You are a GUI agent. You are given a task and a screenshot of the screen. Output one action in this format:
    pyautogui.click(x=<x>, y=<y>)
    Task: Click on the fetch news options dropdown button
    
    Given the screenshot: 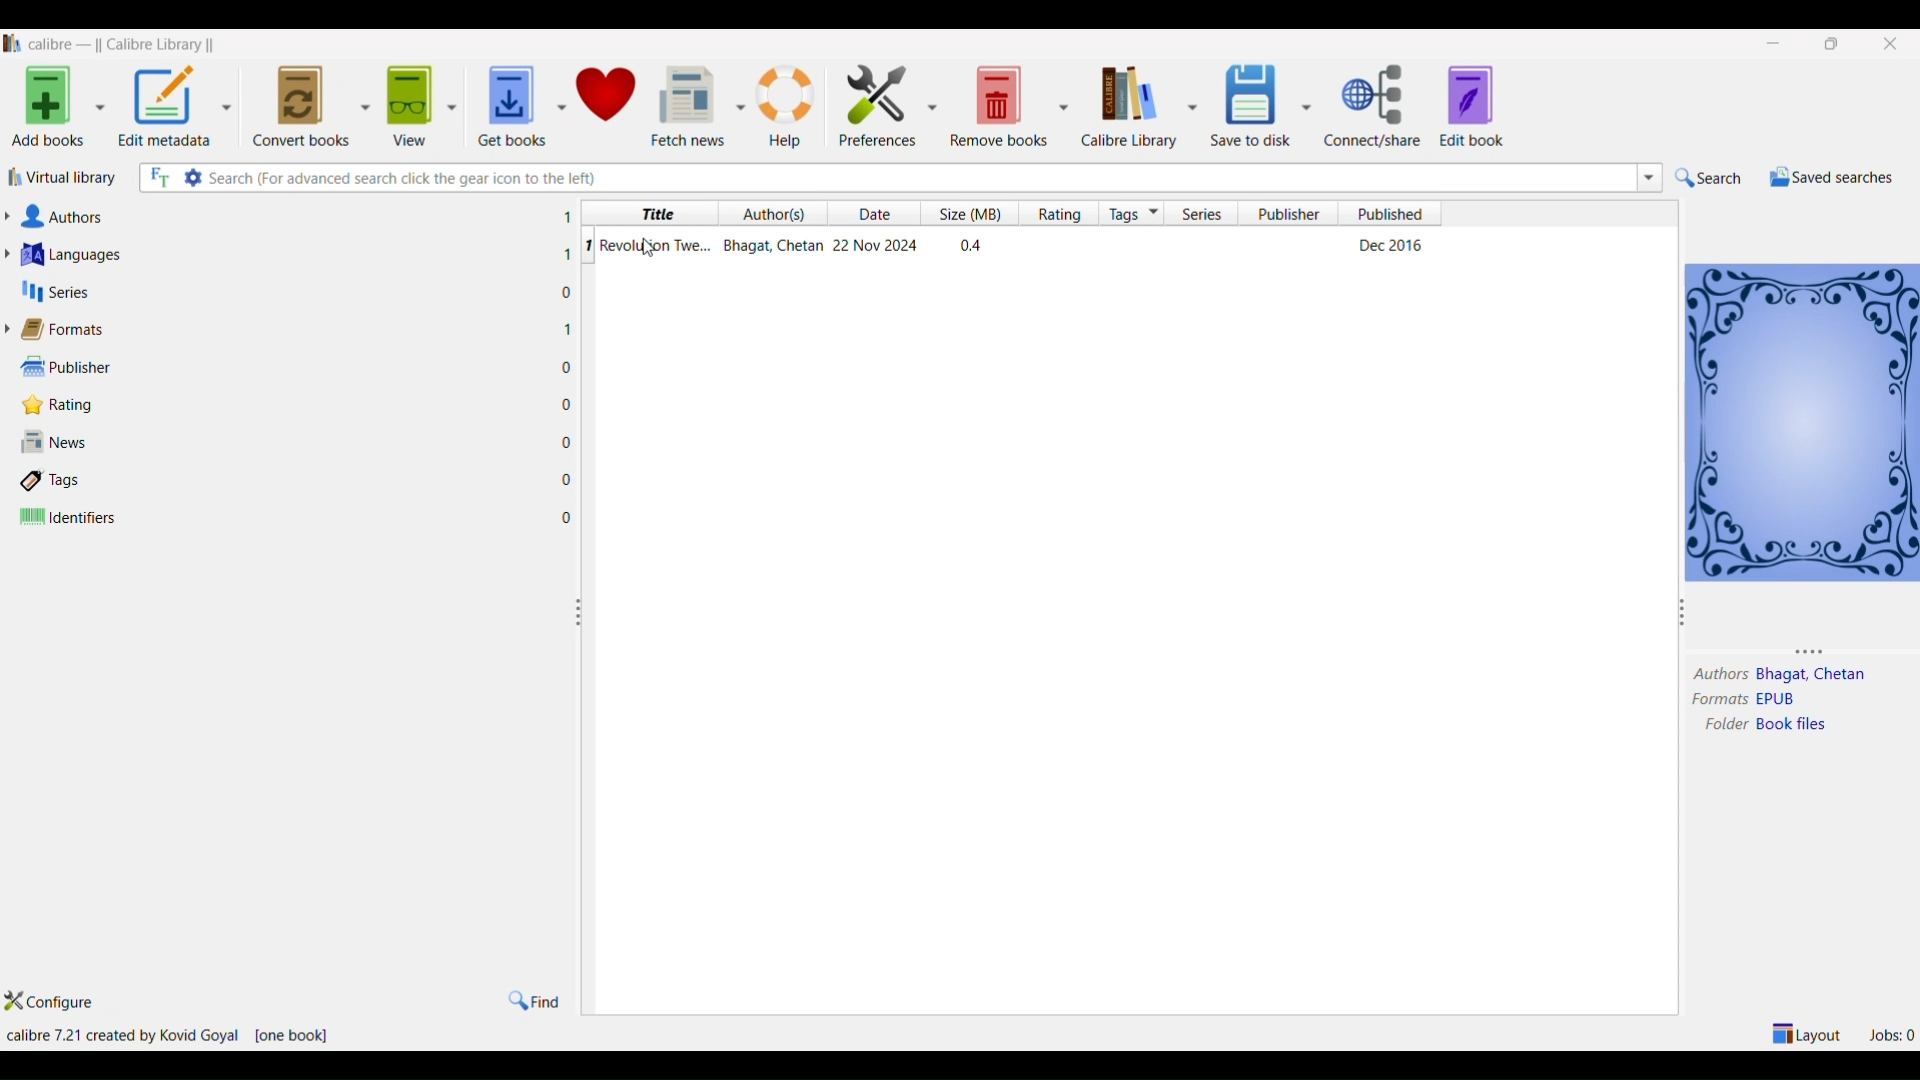 What is the action you would take?
    pyautogui.click(x=740, y=106)
    